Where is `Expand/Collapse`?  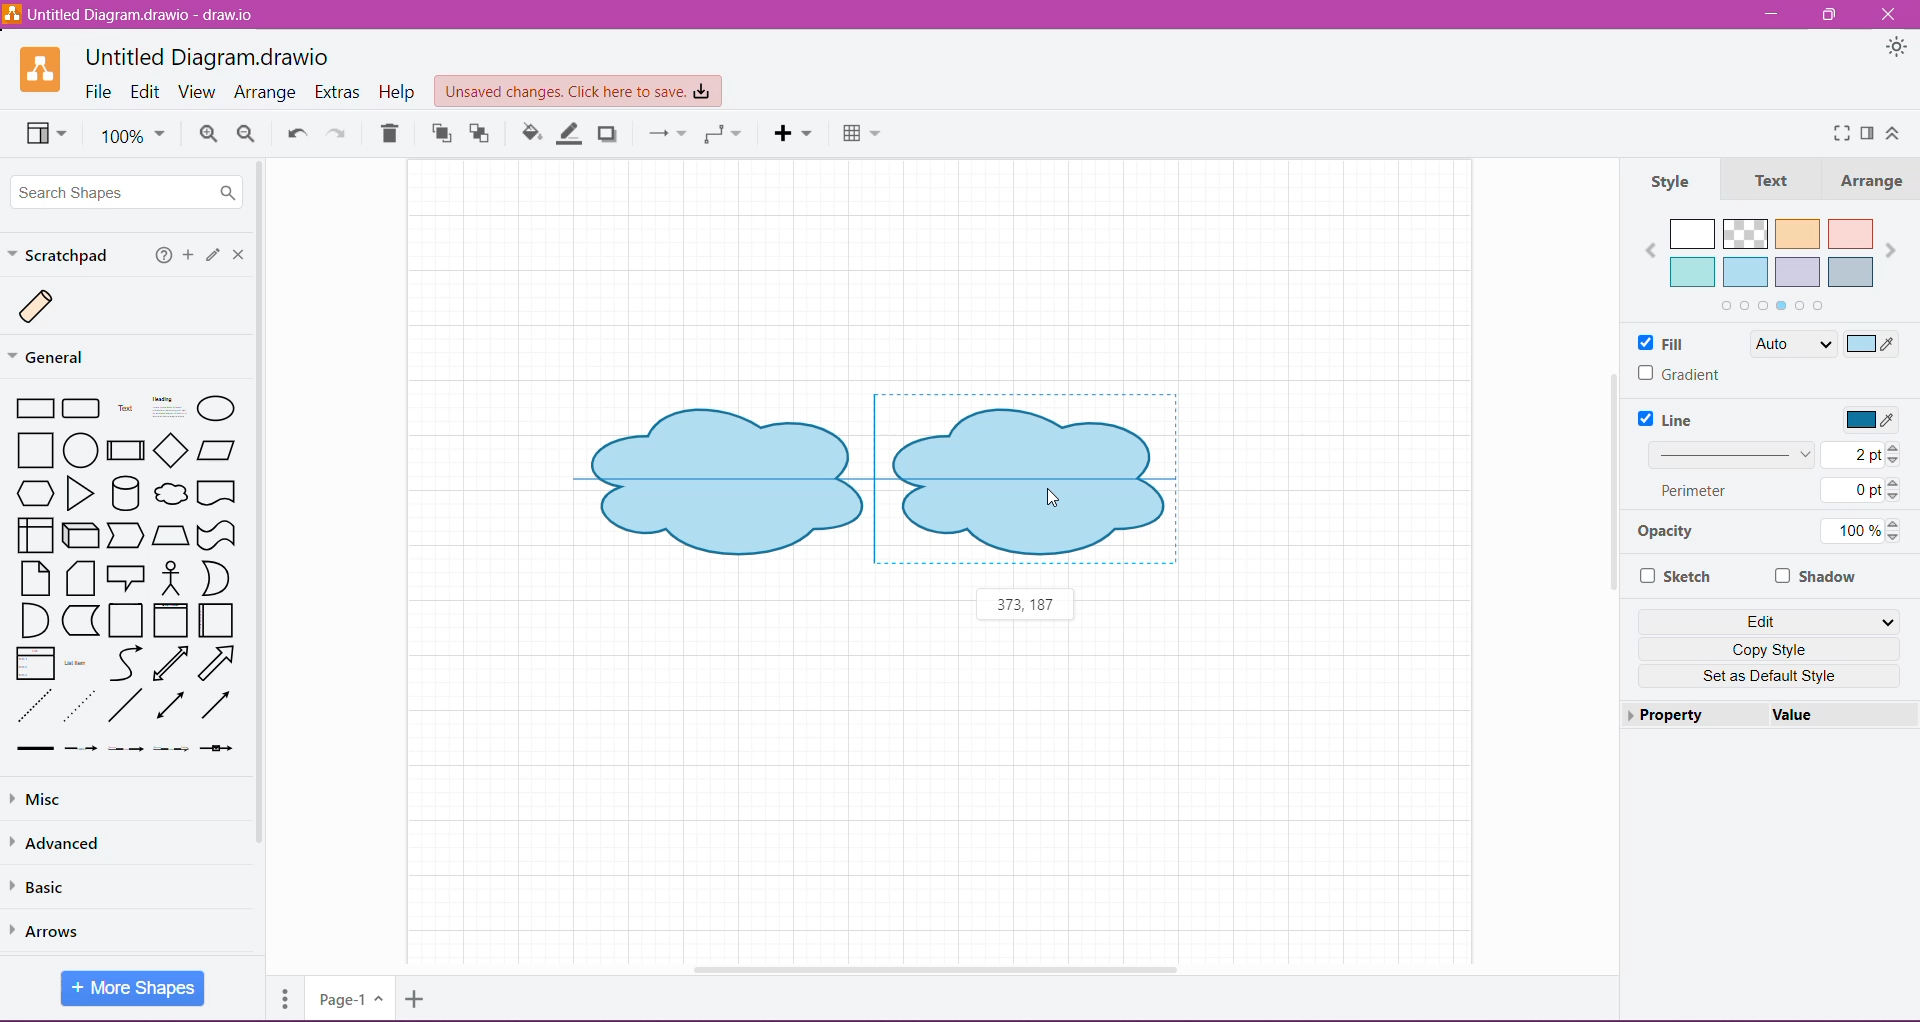
Expand/Collapse is located at coordinates (1894, 136).